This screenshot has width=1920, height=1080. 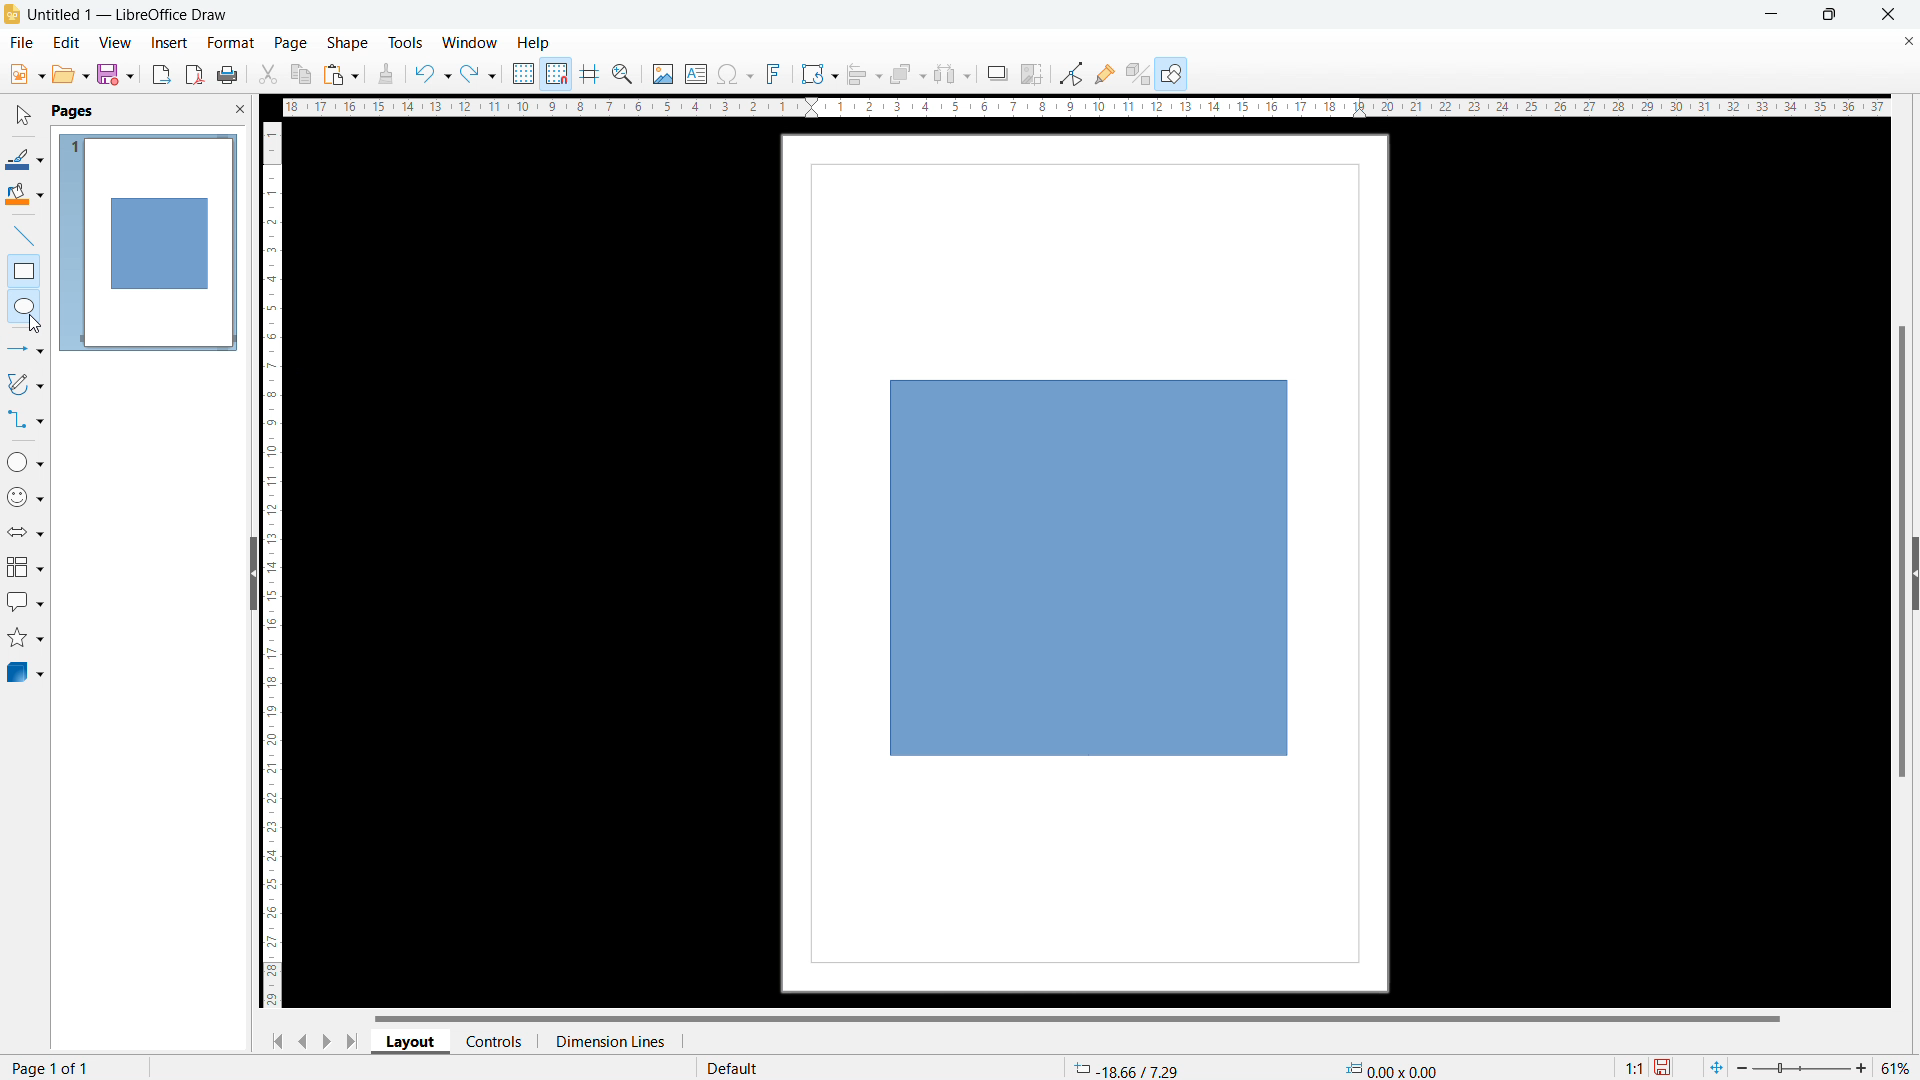 What do you see at coordinates (1914, 574) in the screenshot?
I see `expand pane` at bounding box center [1914, 574].